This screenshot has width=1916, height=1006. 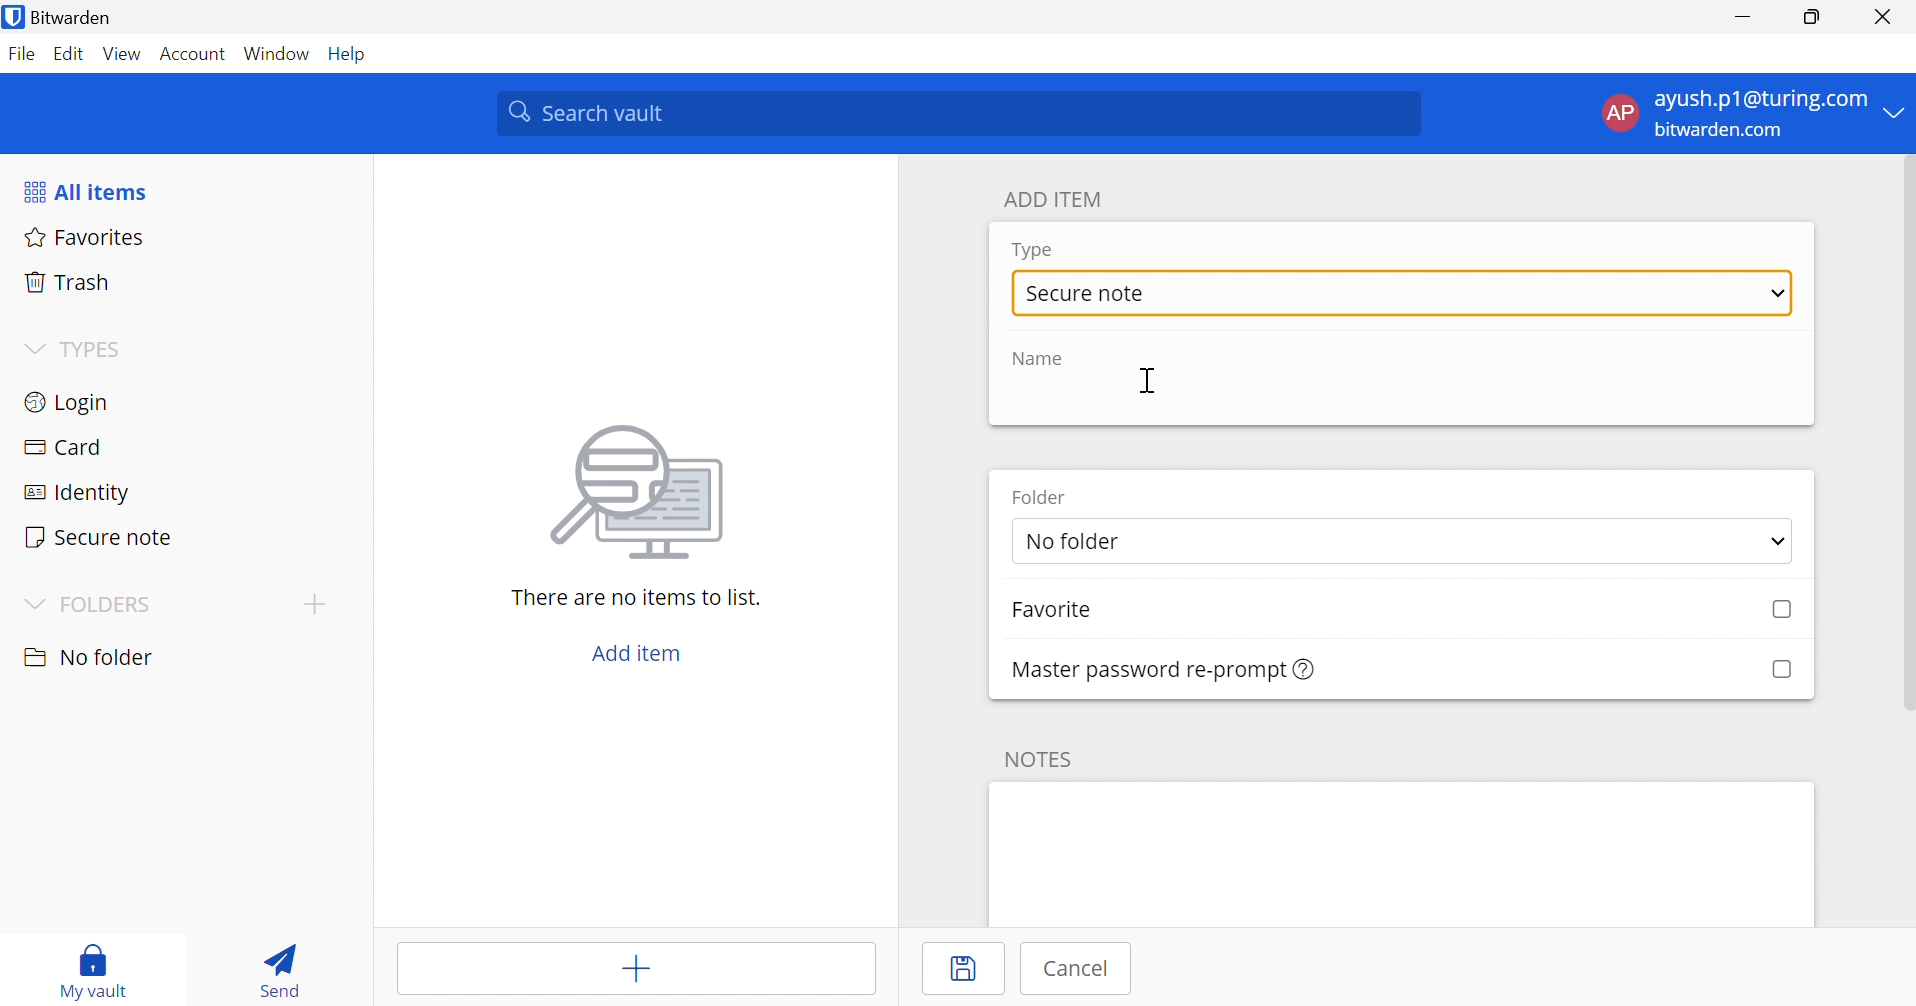 What do you see at coordinates (350, 54) in the screenshot?
I see `Help` at bounding box center [350, 54].